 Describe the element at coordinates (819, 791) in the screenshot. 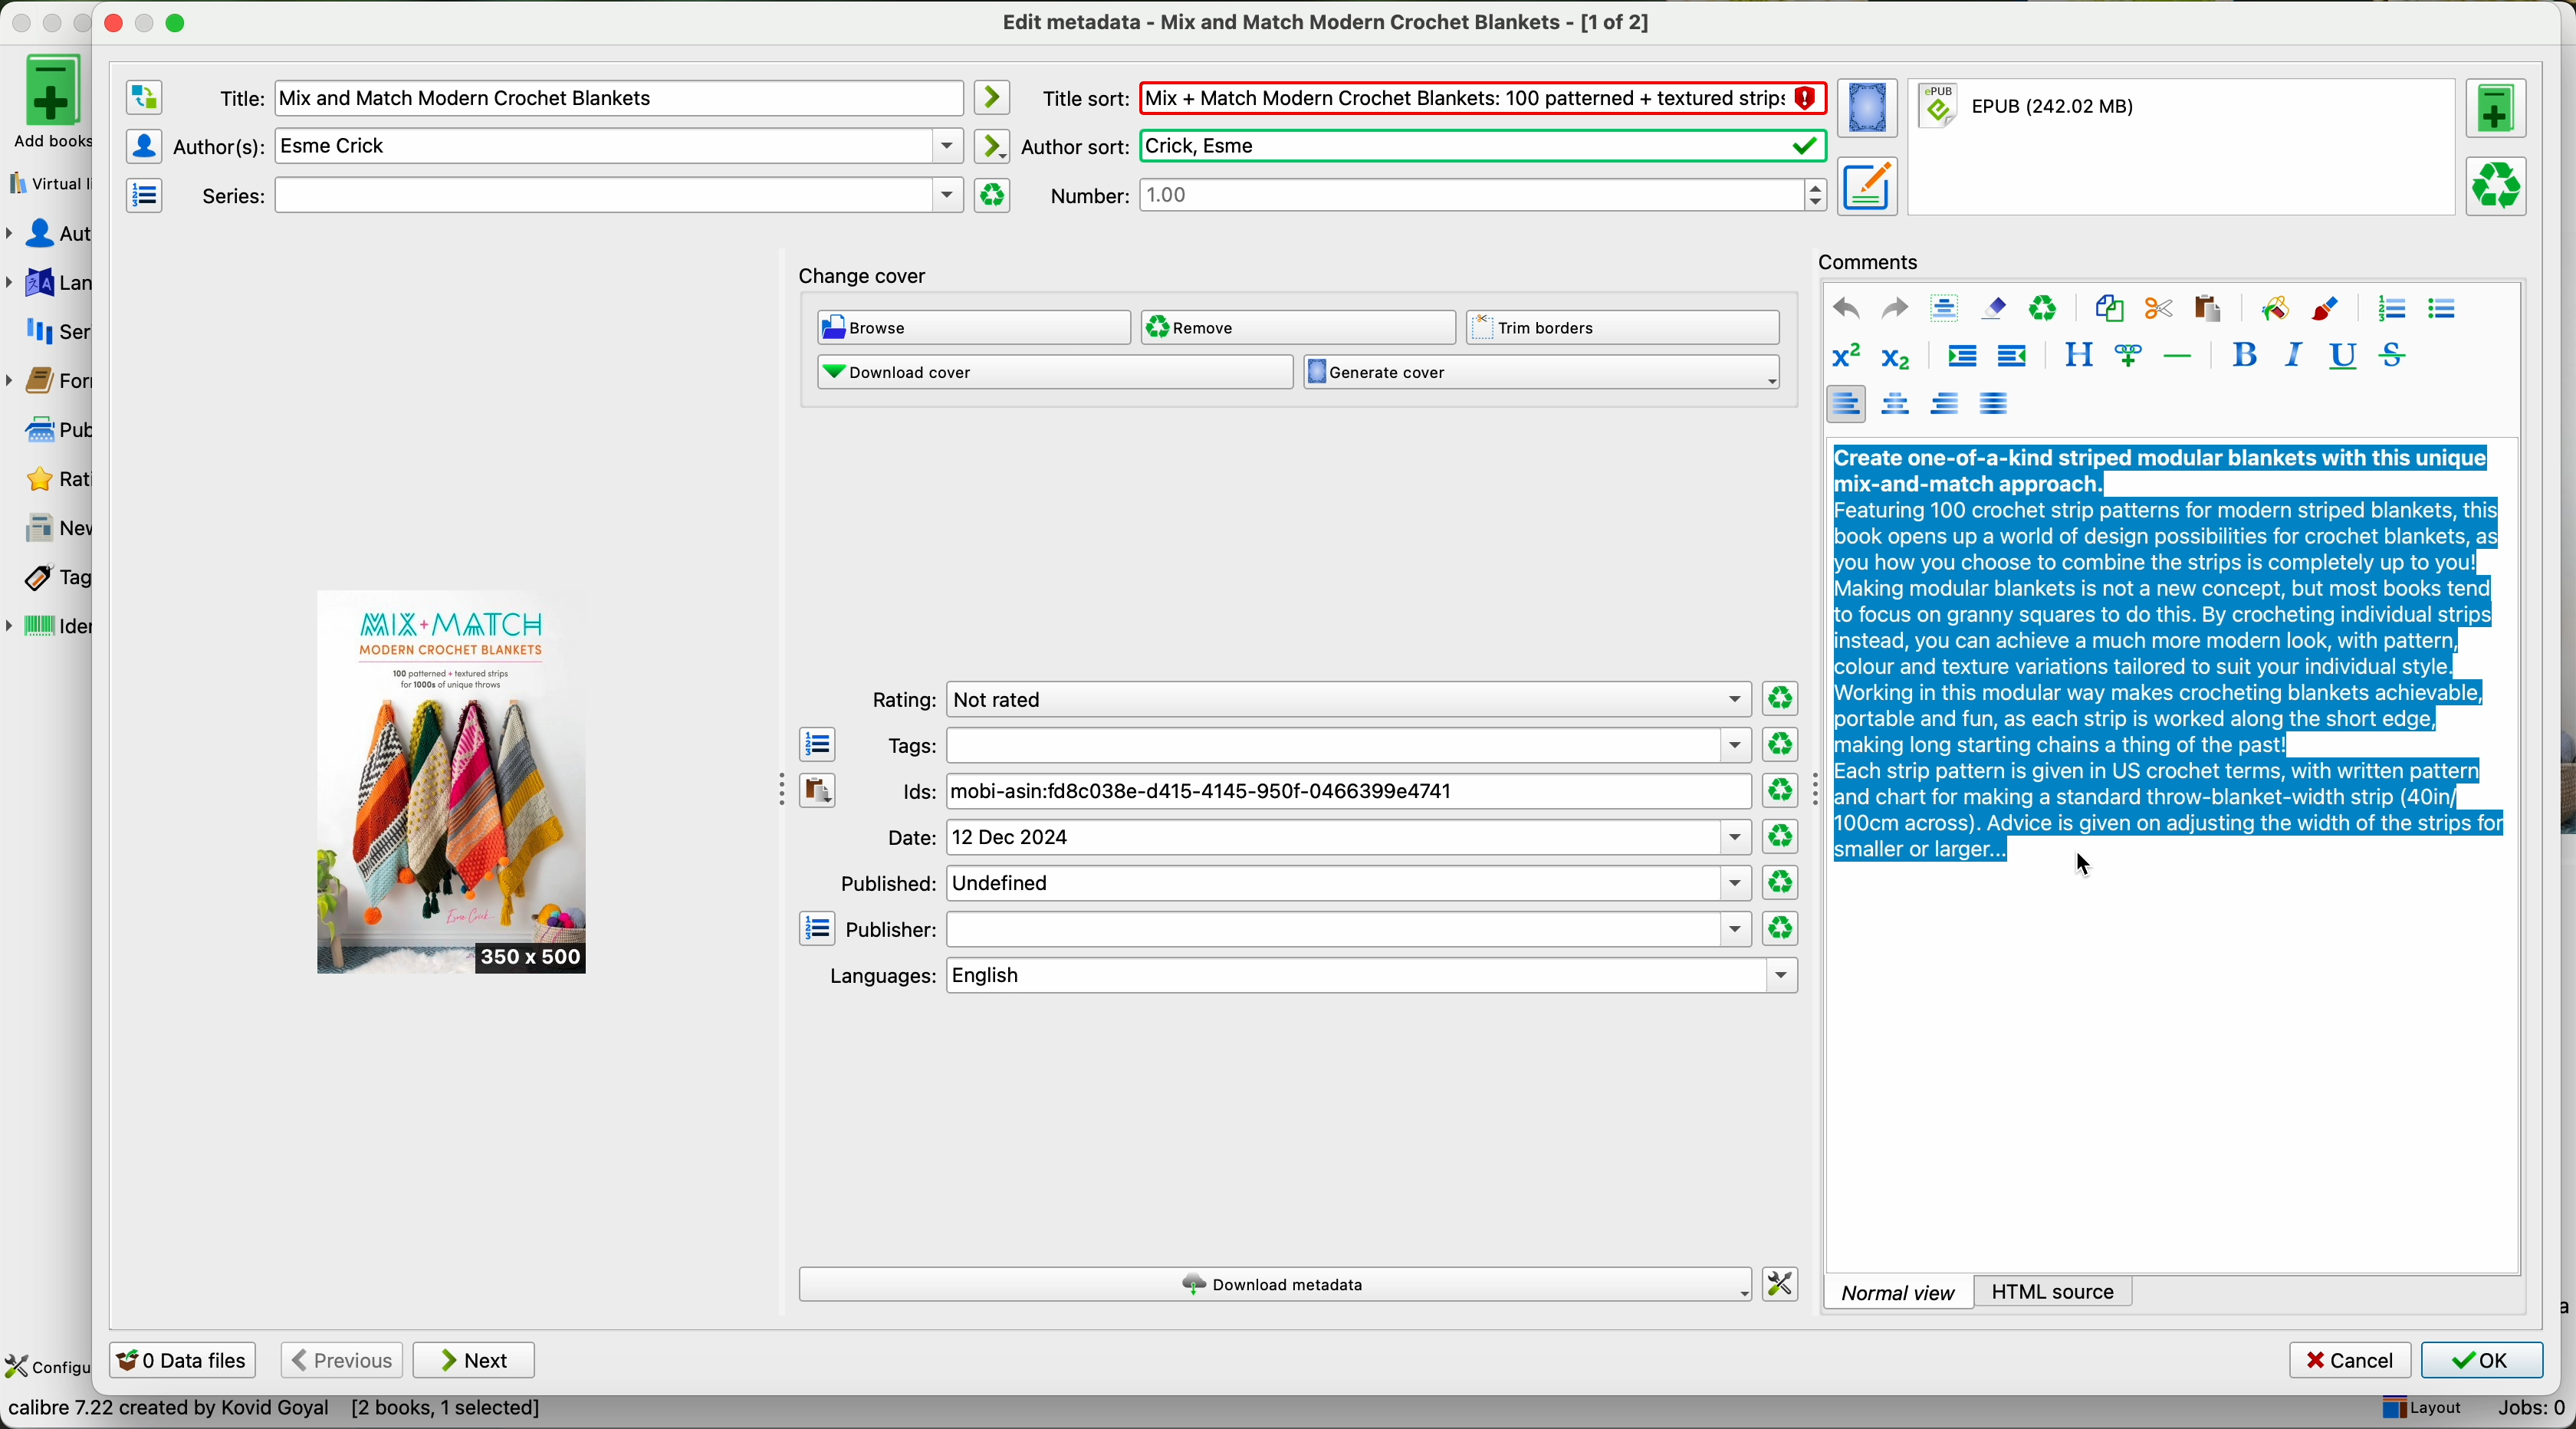

I see `paste the contents of the clipboard` at that location.